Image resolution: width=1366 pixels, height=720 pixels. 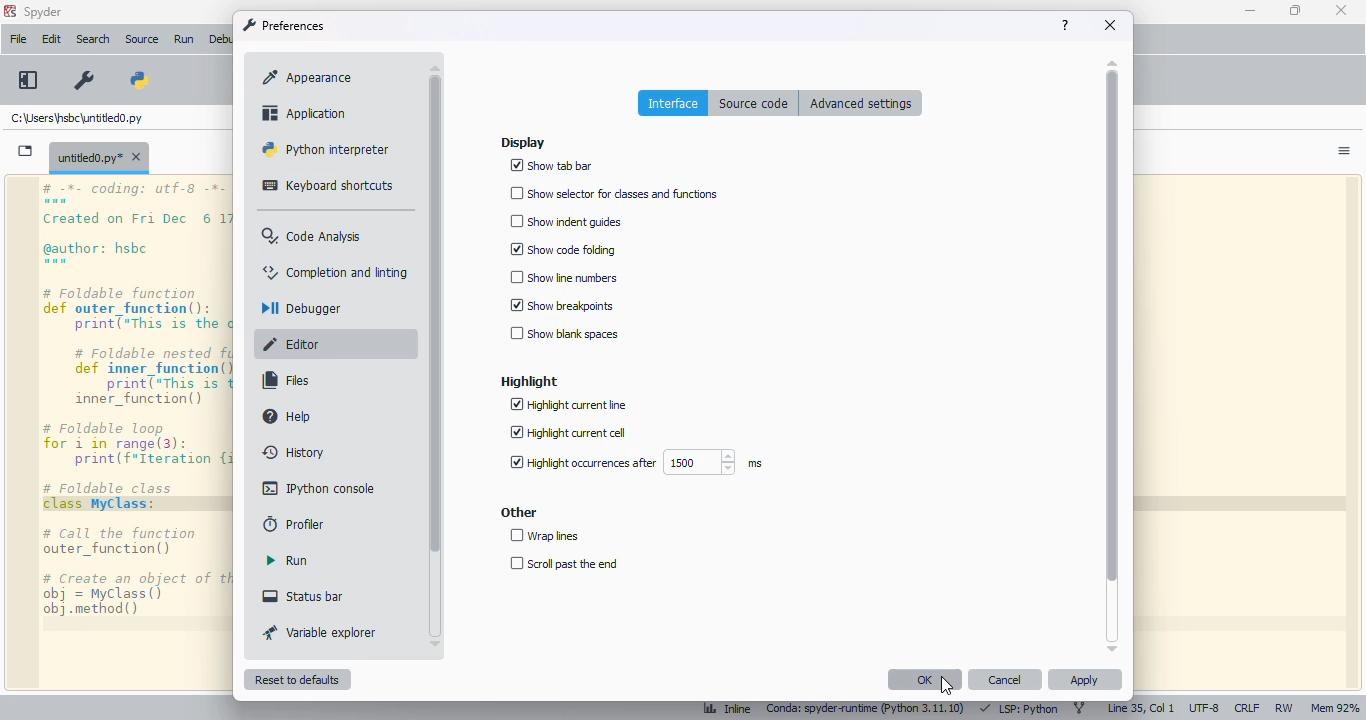 What do you see at coordinates (1246, 709) in the screenshot?
I see `CRLF` at bounding box center [1246, 709].